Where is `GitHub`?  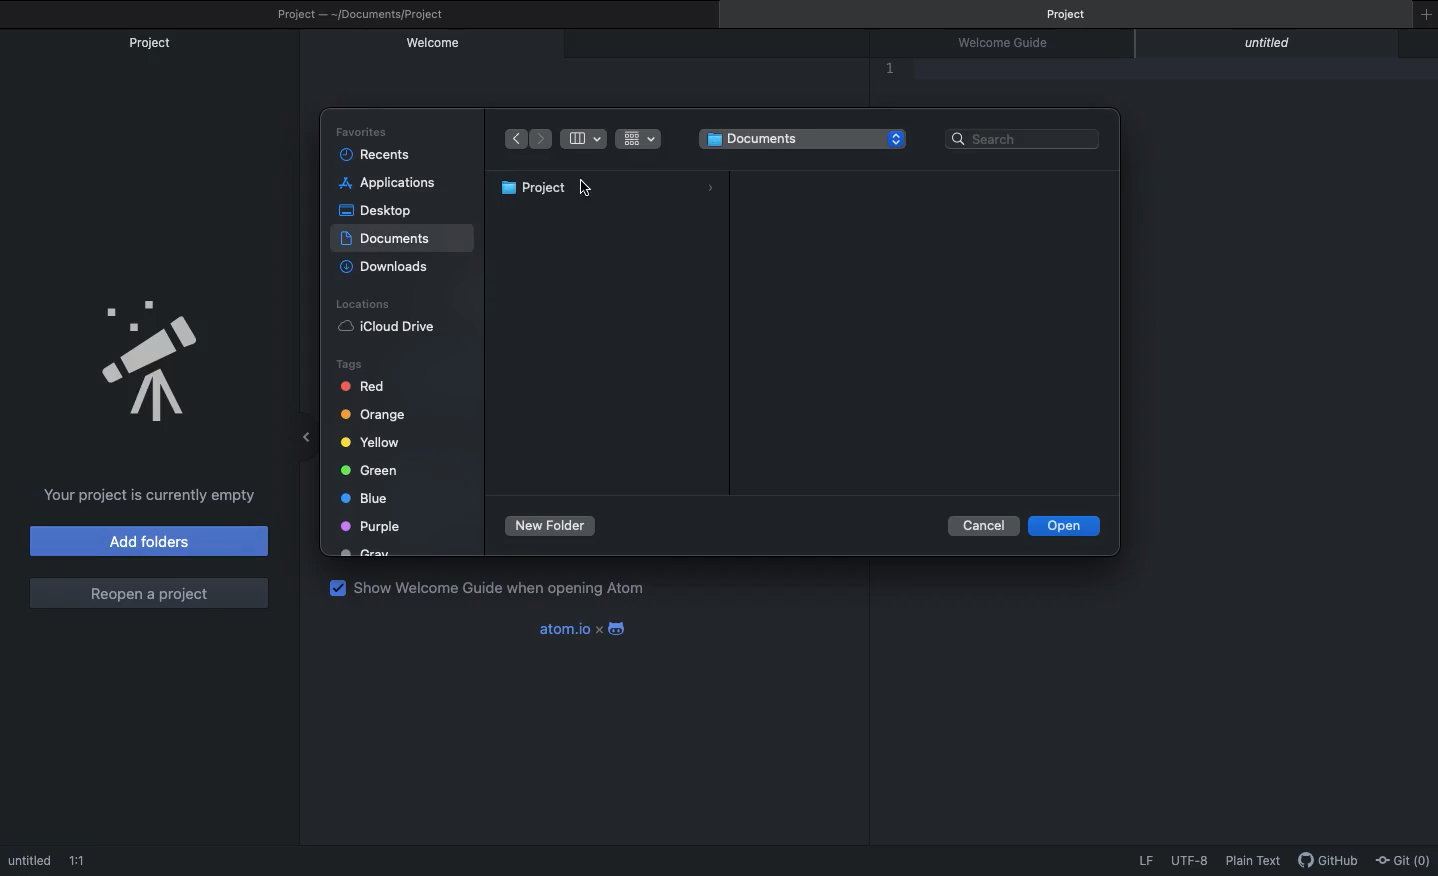 GitHub is located at coordinates (1329, 863).